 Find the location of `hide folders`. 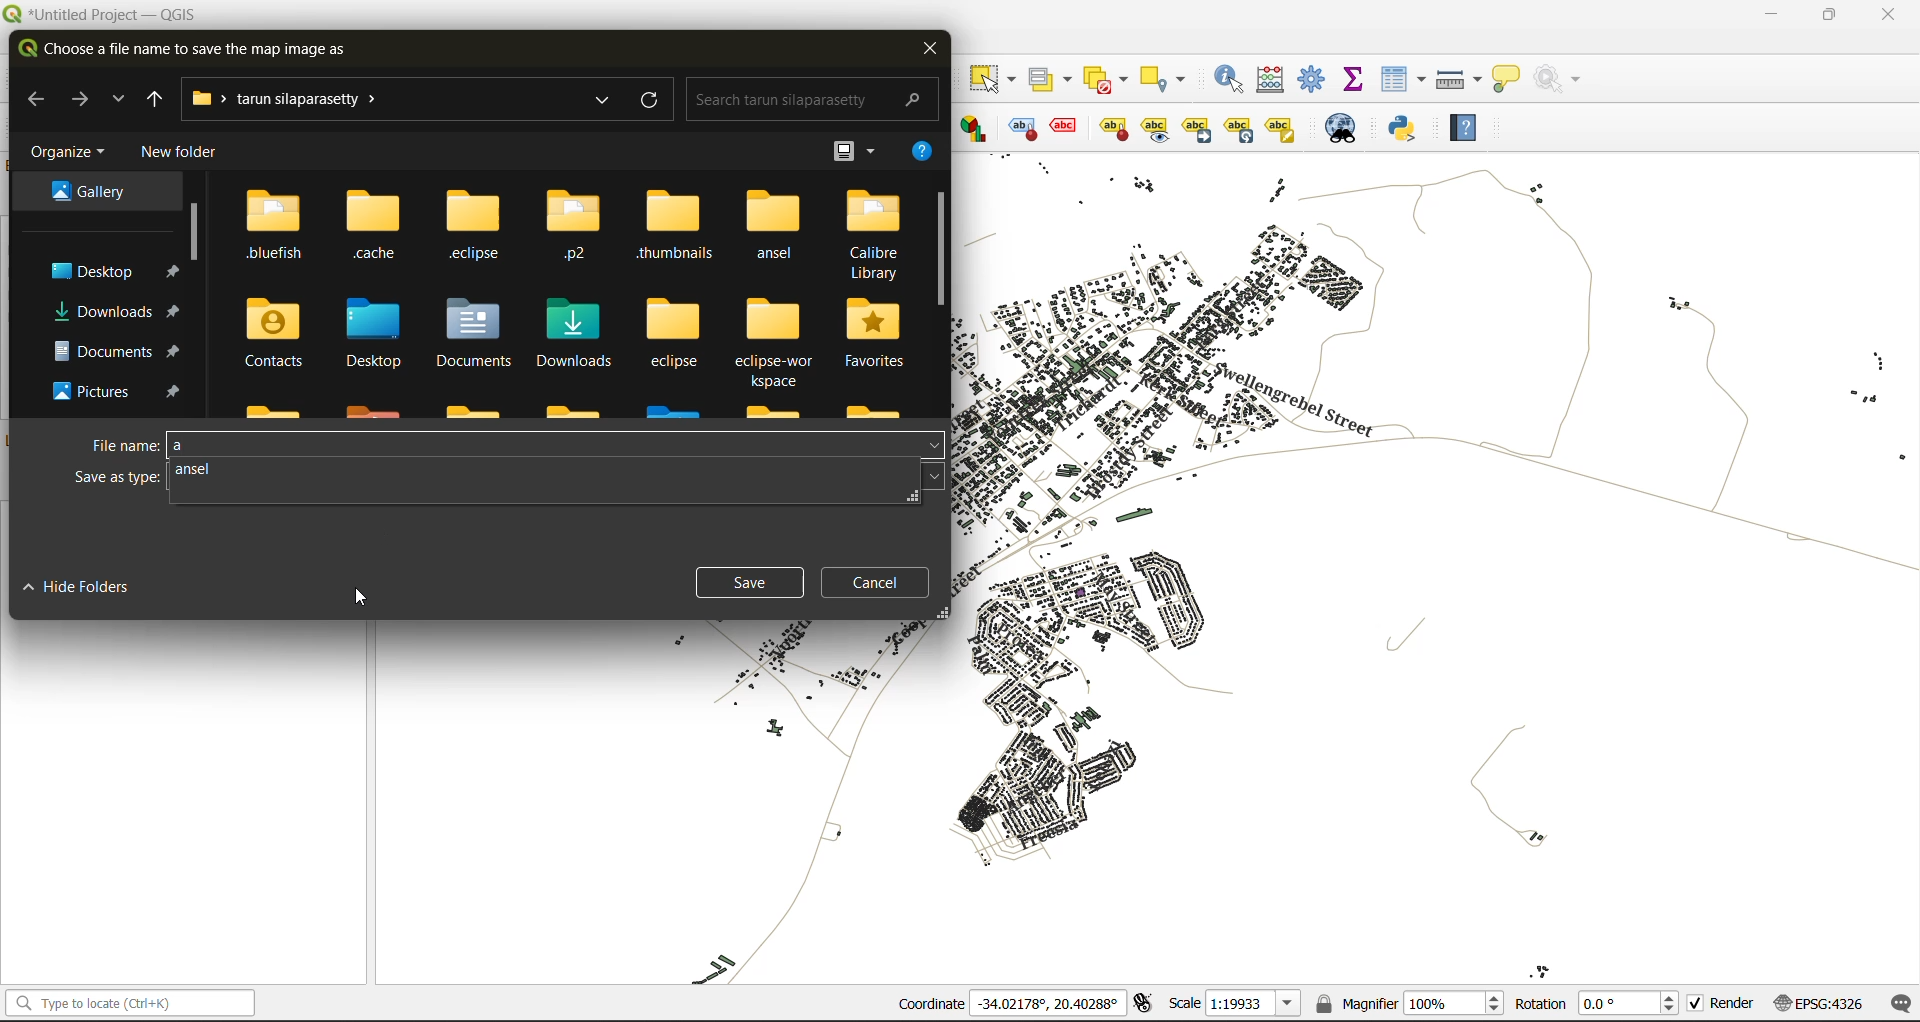

hide folders is located at coordinates (92, 590).